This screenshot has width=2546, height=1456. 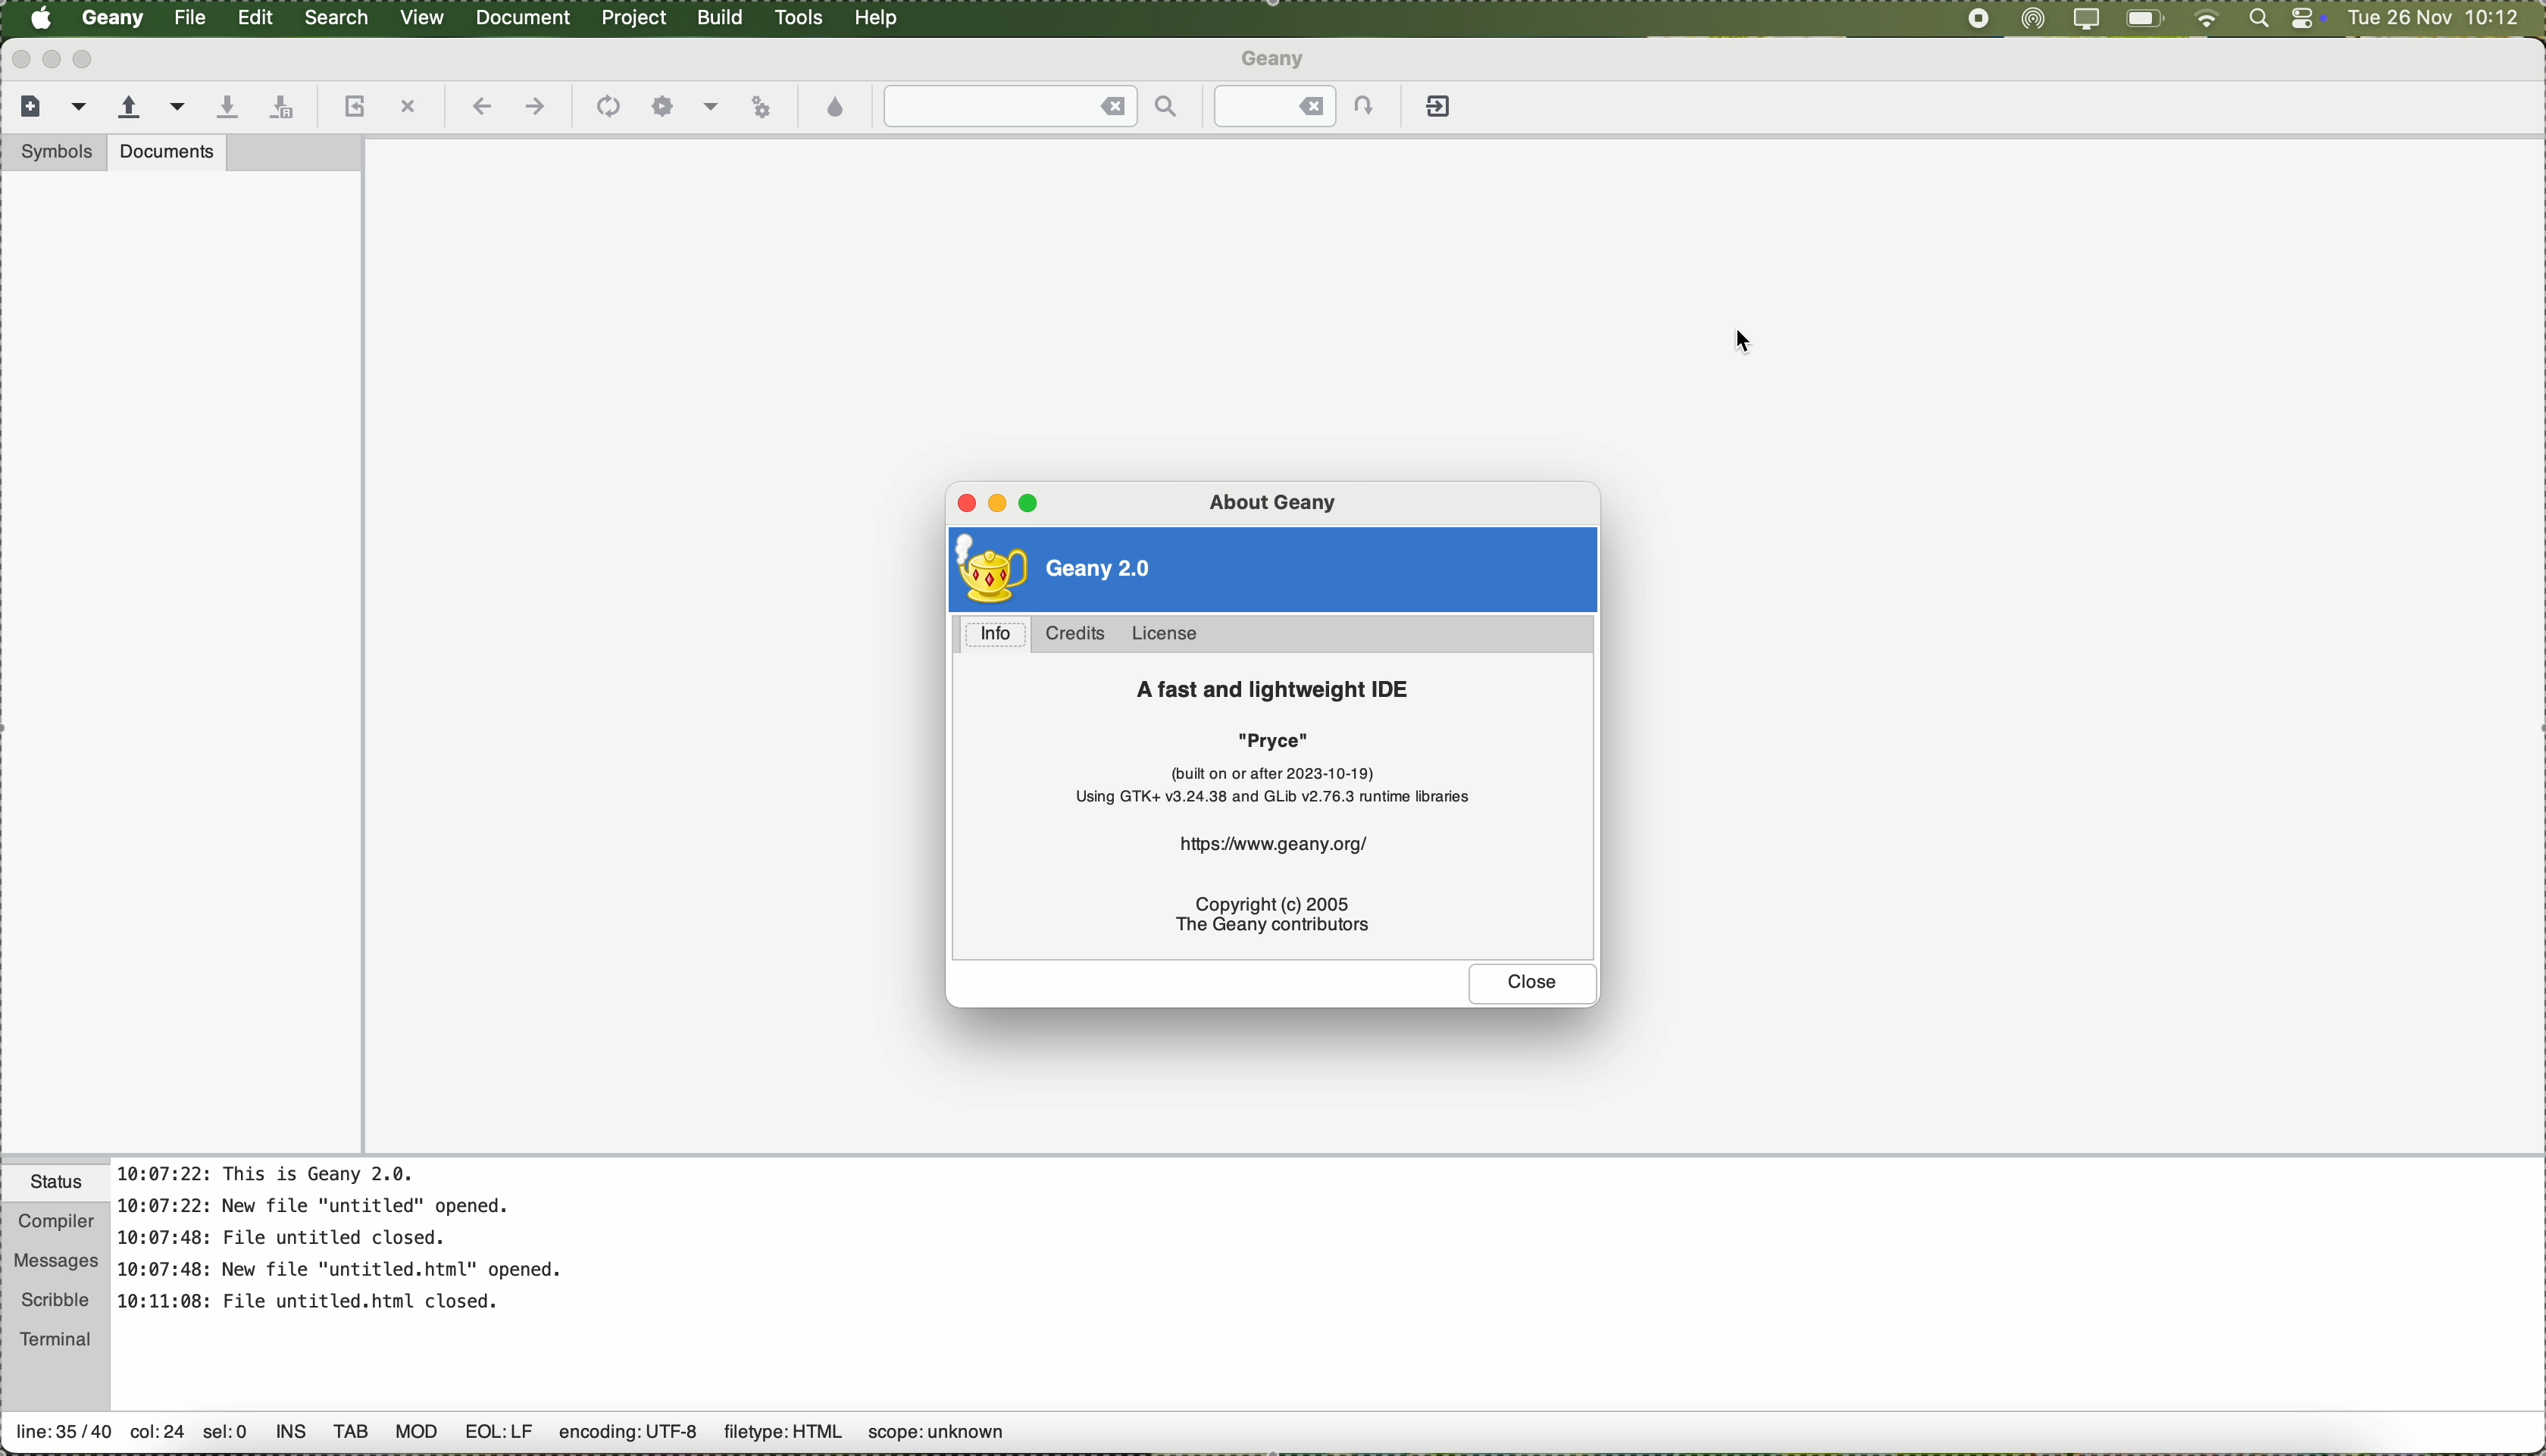 What do you see at coordinates (54, 1219) in the screenshot?
I see `compiler` at bounding box center [54, 1219].